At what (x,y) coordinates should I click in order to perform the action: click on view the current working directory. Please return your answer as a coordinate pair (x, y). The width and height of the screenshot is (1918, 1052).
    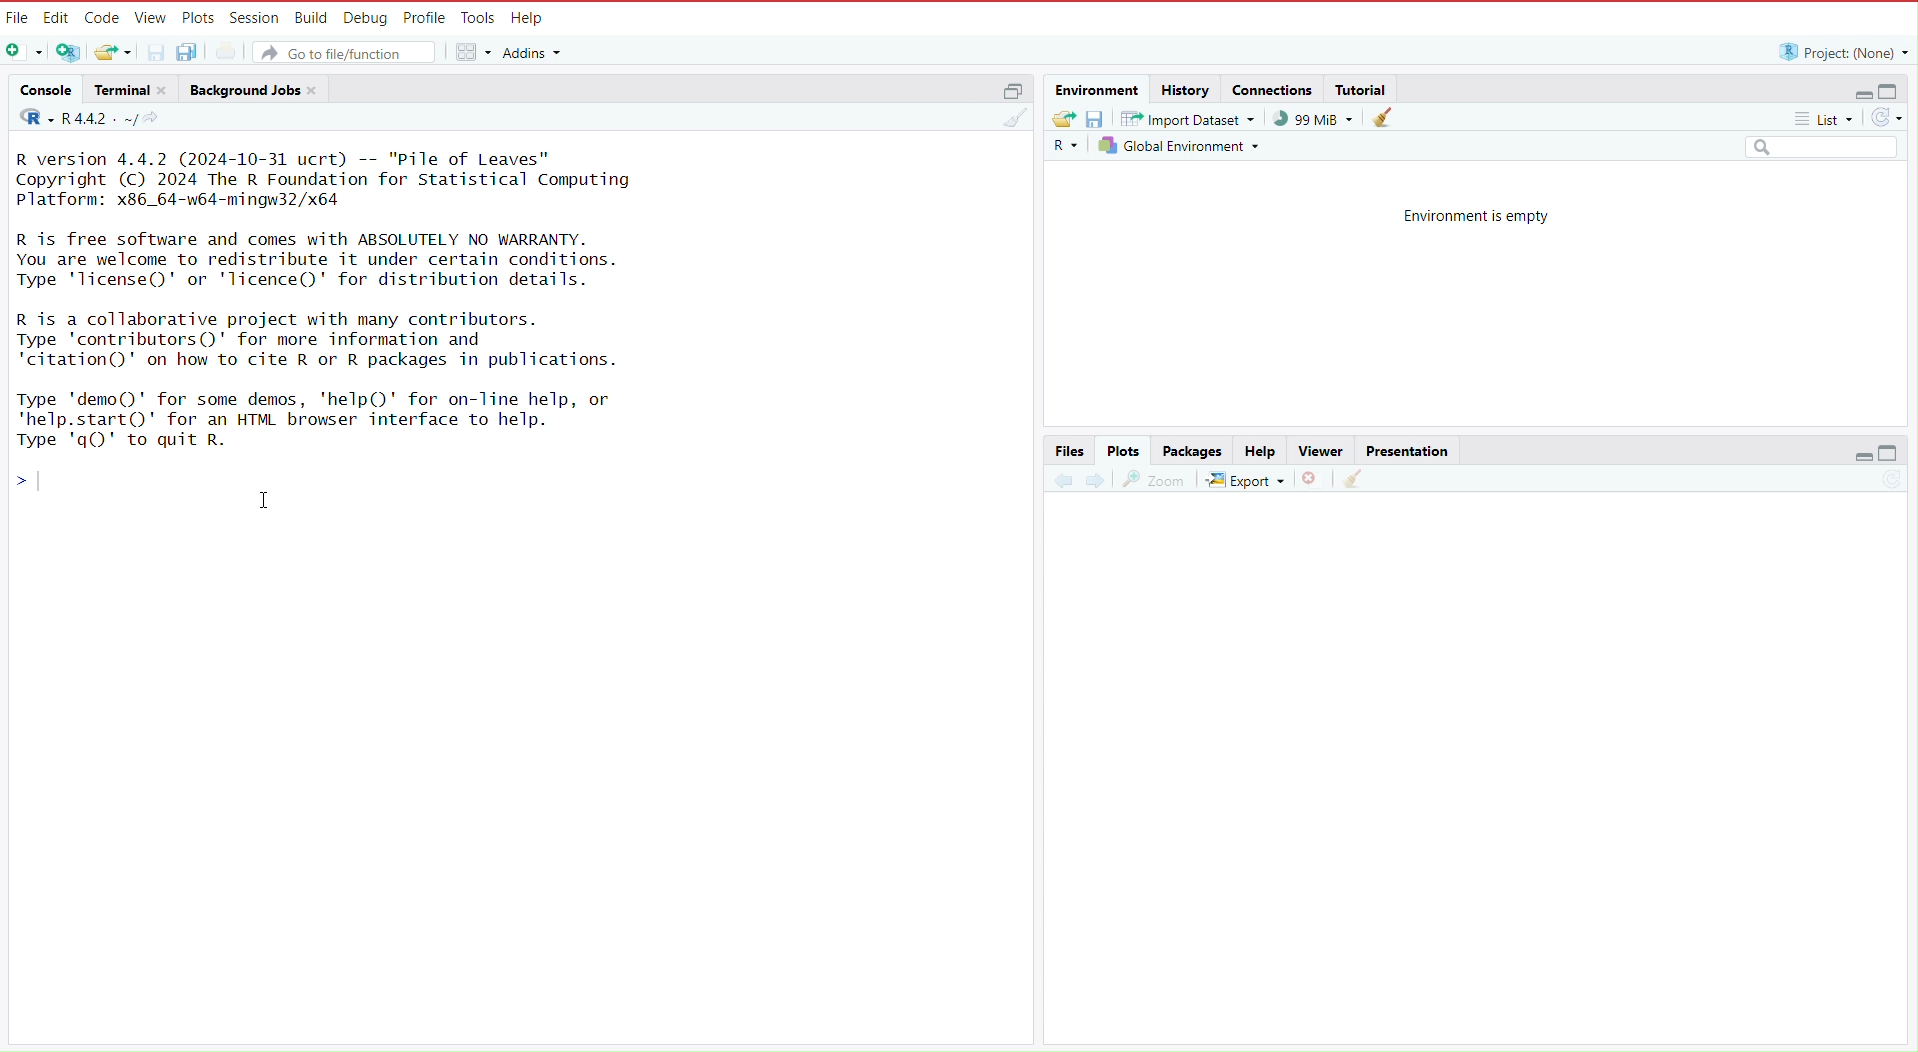
    Looking at the image, I should click on (157, 119).